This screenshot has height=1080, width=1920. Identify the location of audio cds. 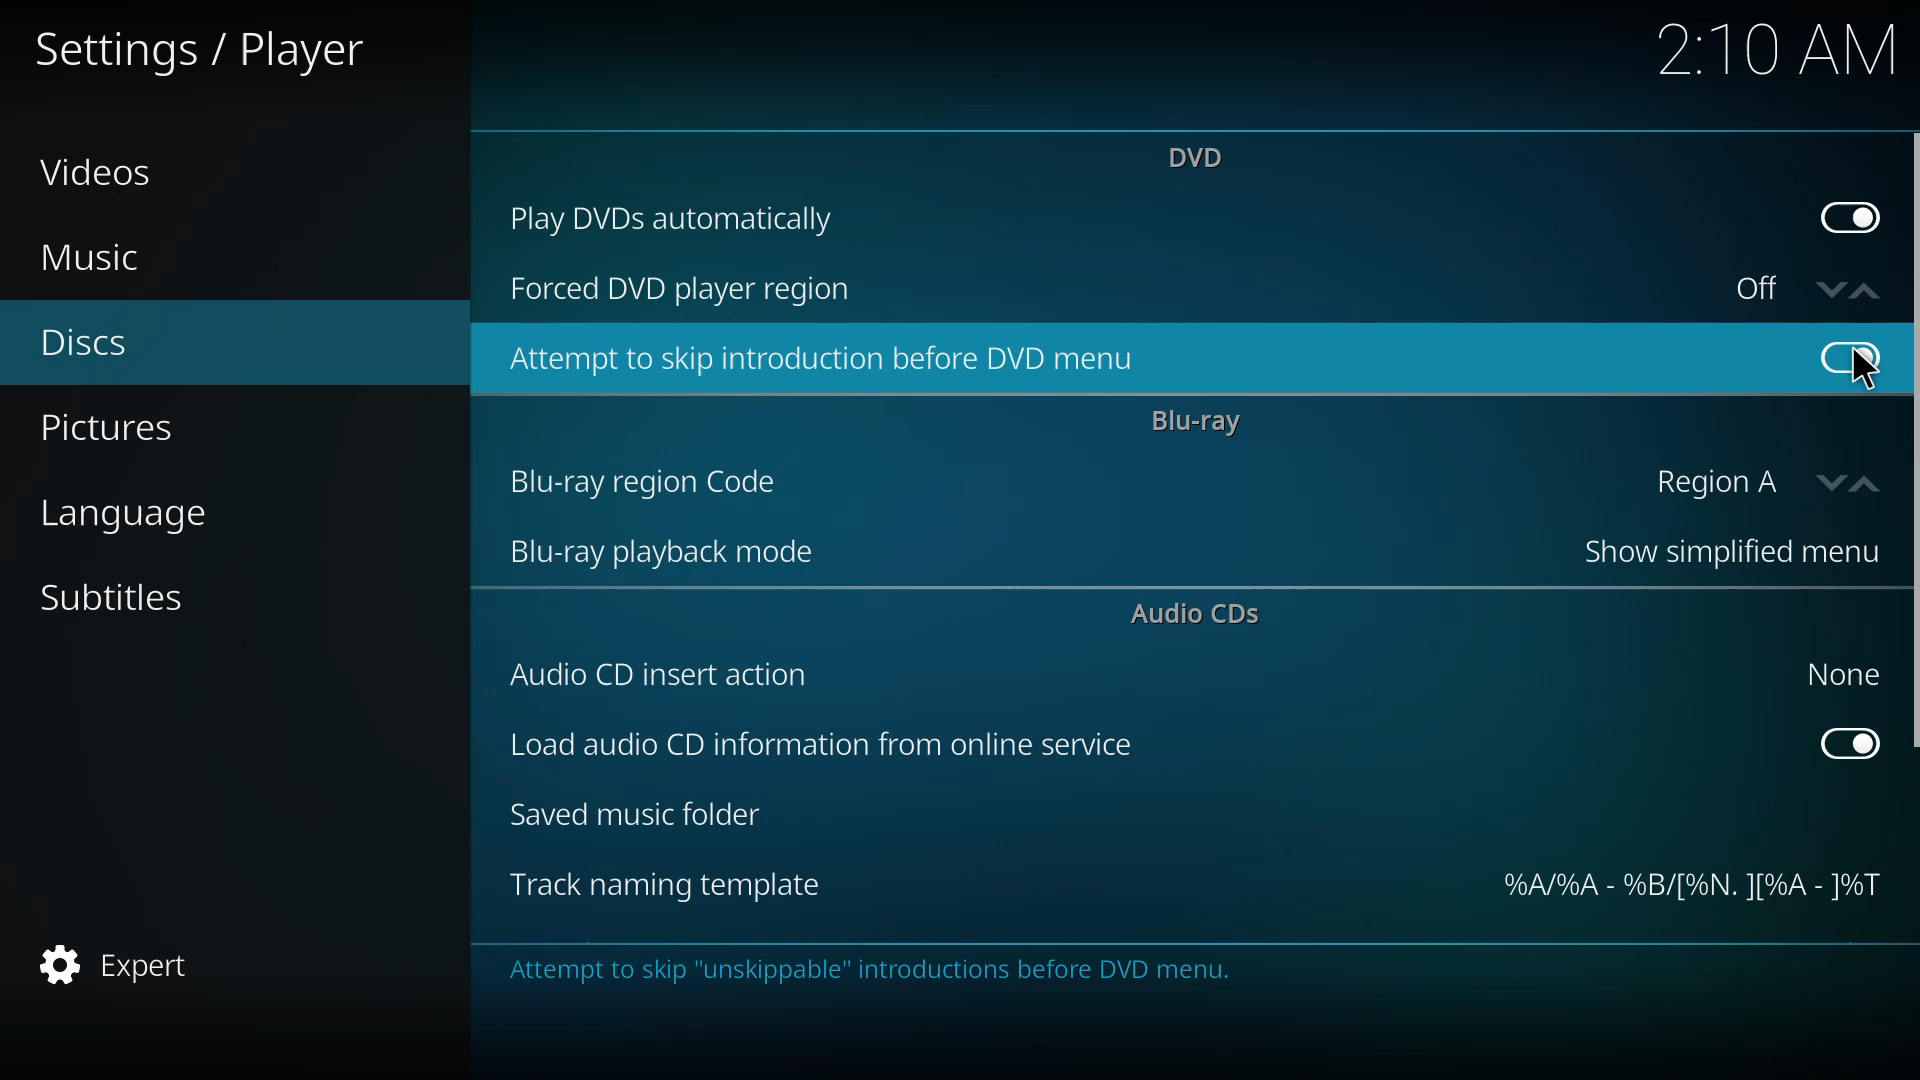
(1200, 614).